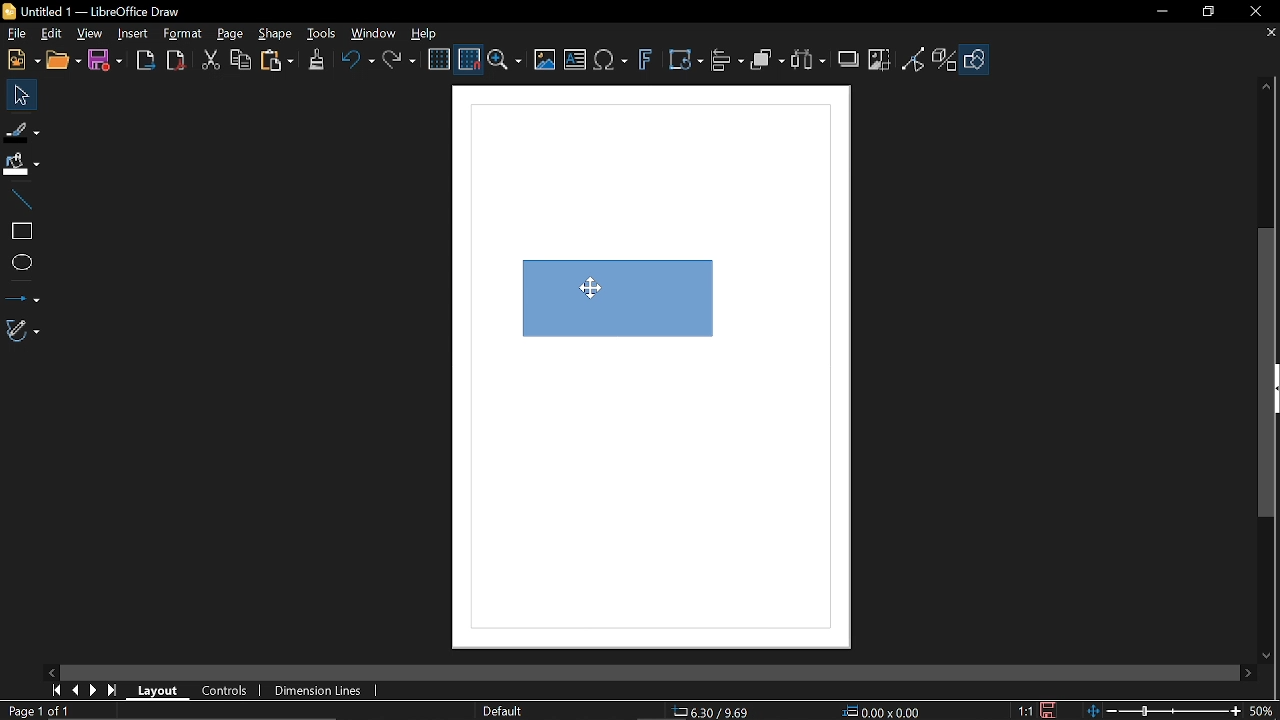  I want to click on Insert equation, so click(610, 63).